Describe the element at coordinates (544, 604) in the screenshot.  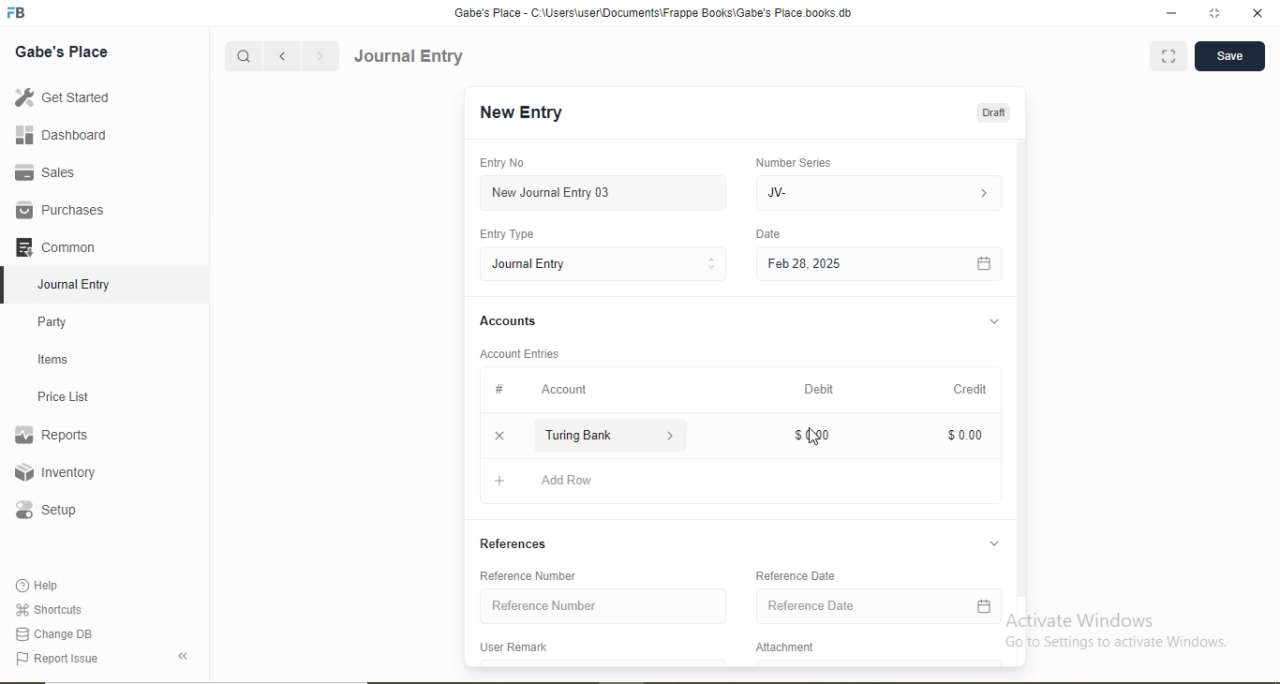
I see `Reference Number` at that location.